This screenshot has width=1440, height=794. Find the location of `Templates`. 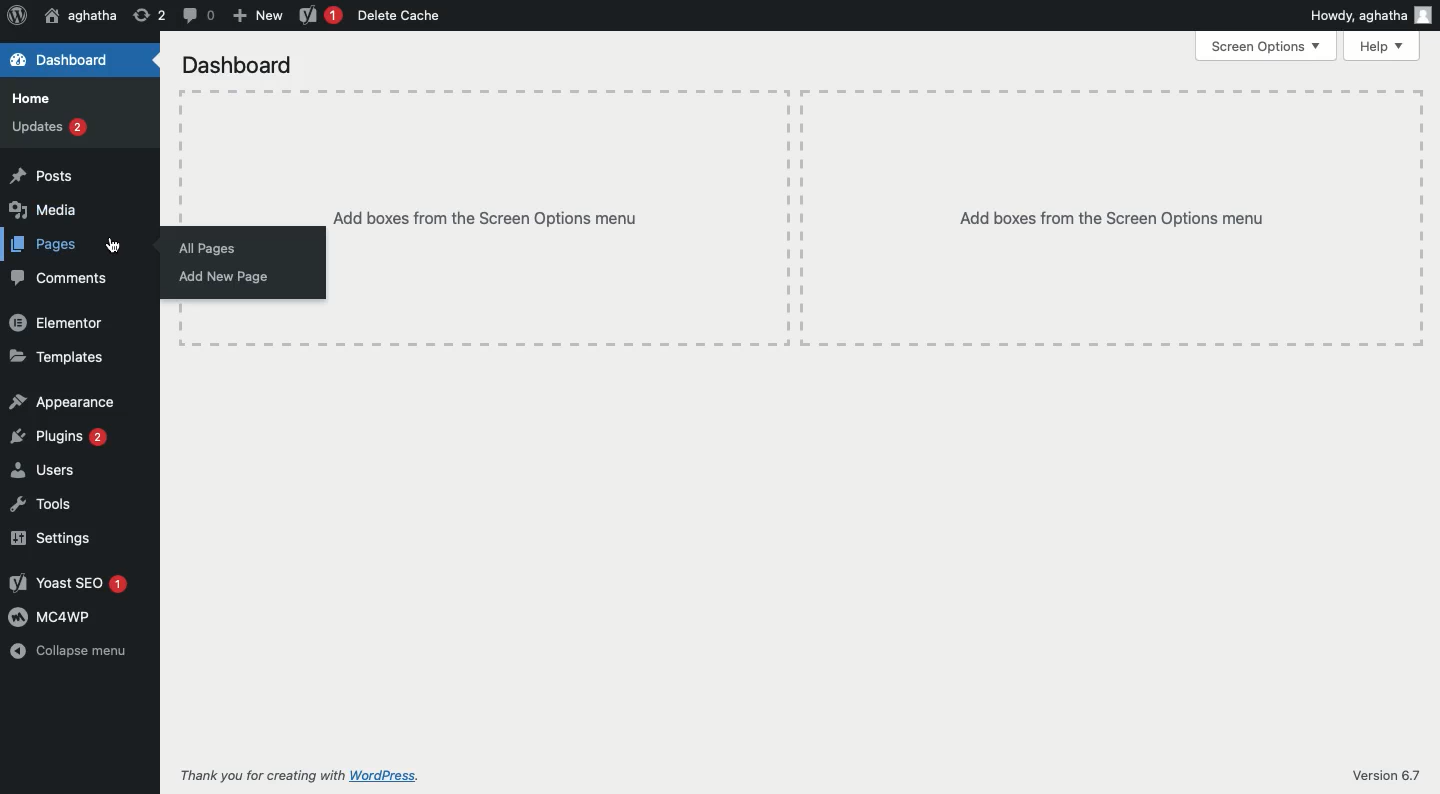

Templates is located at coordinates (62, 357).